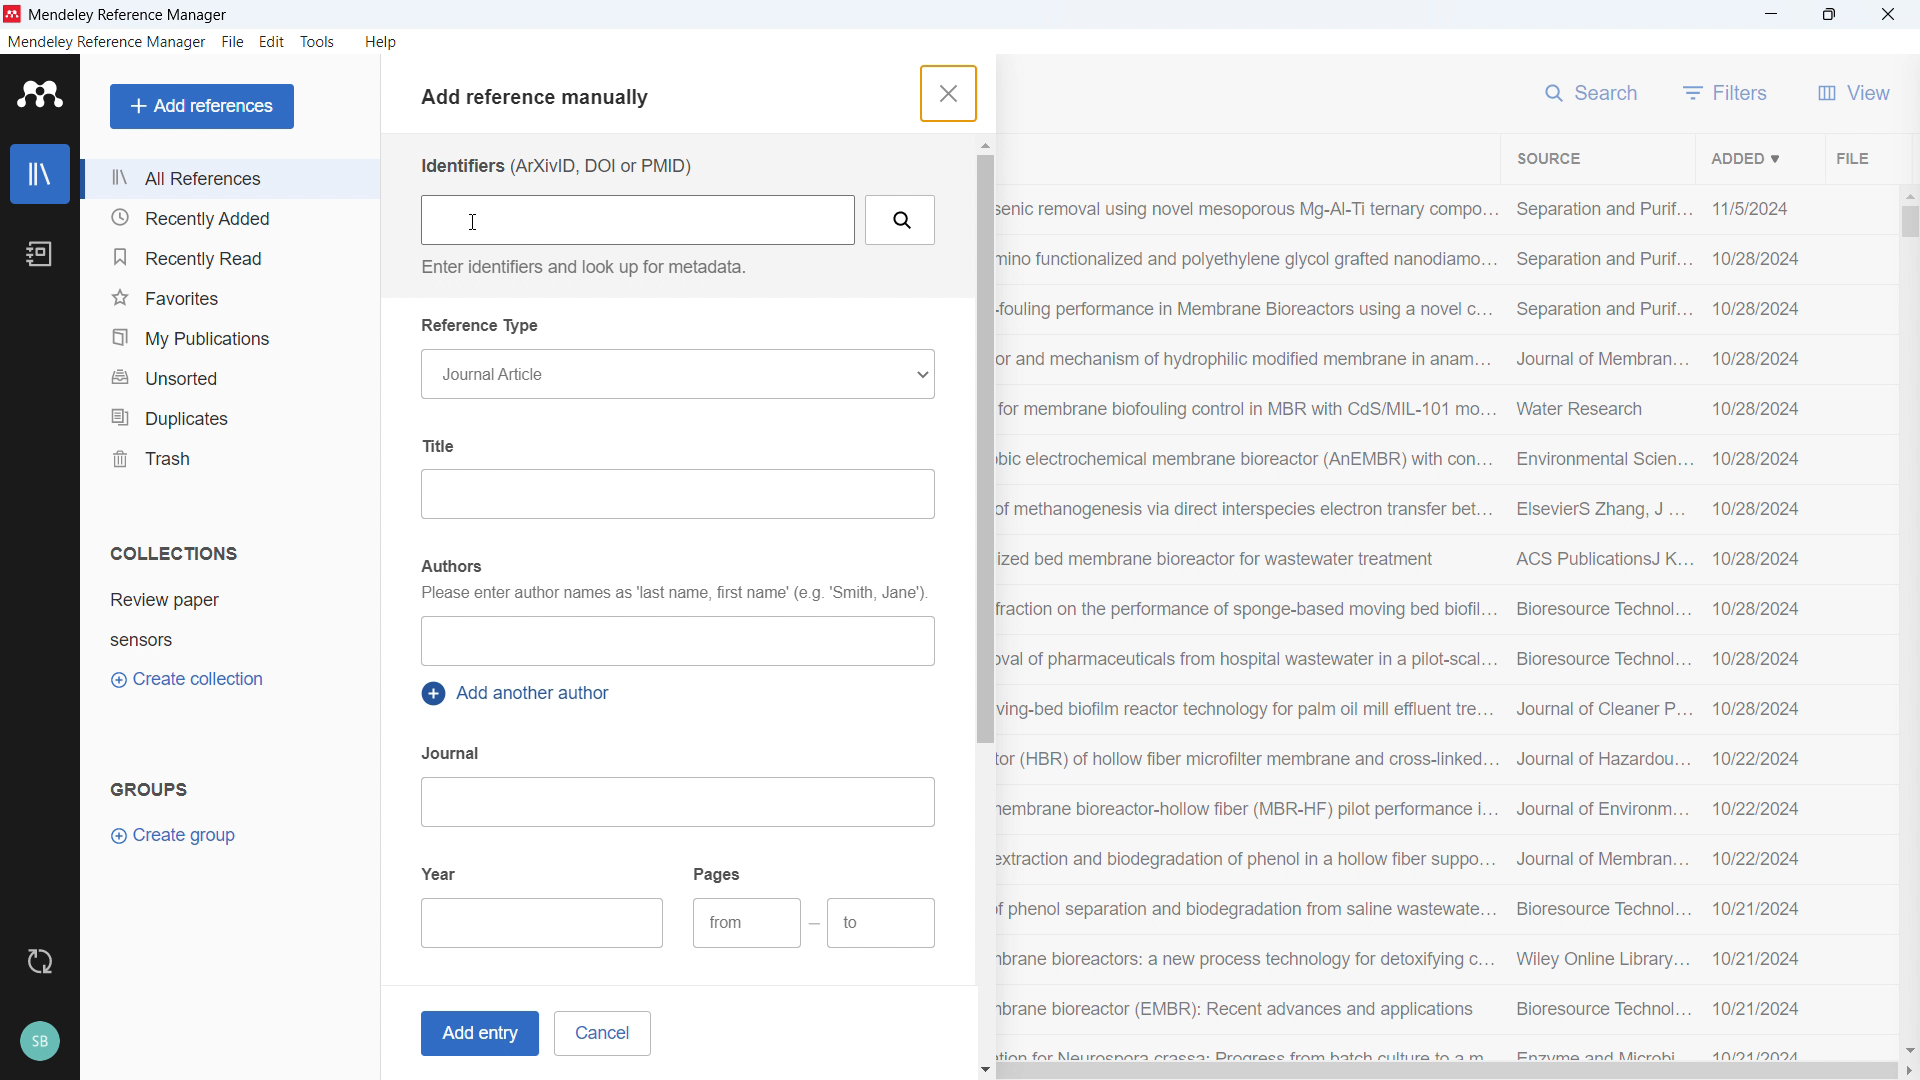 The image size is (1920, 1080). I want to click on Library , so click(40, 174).